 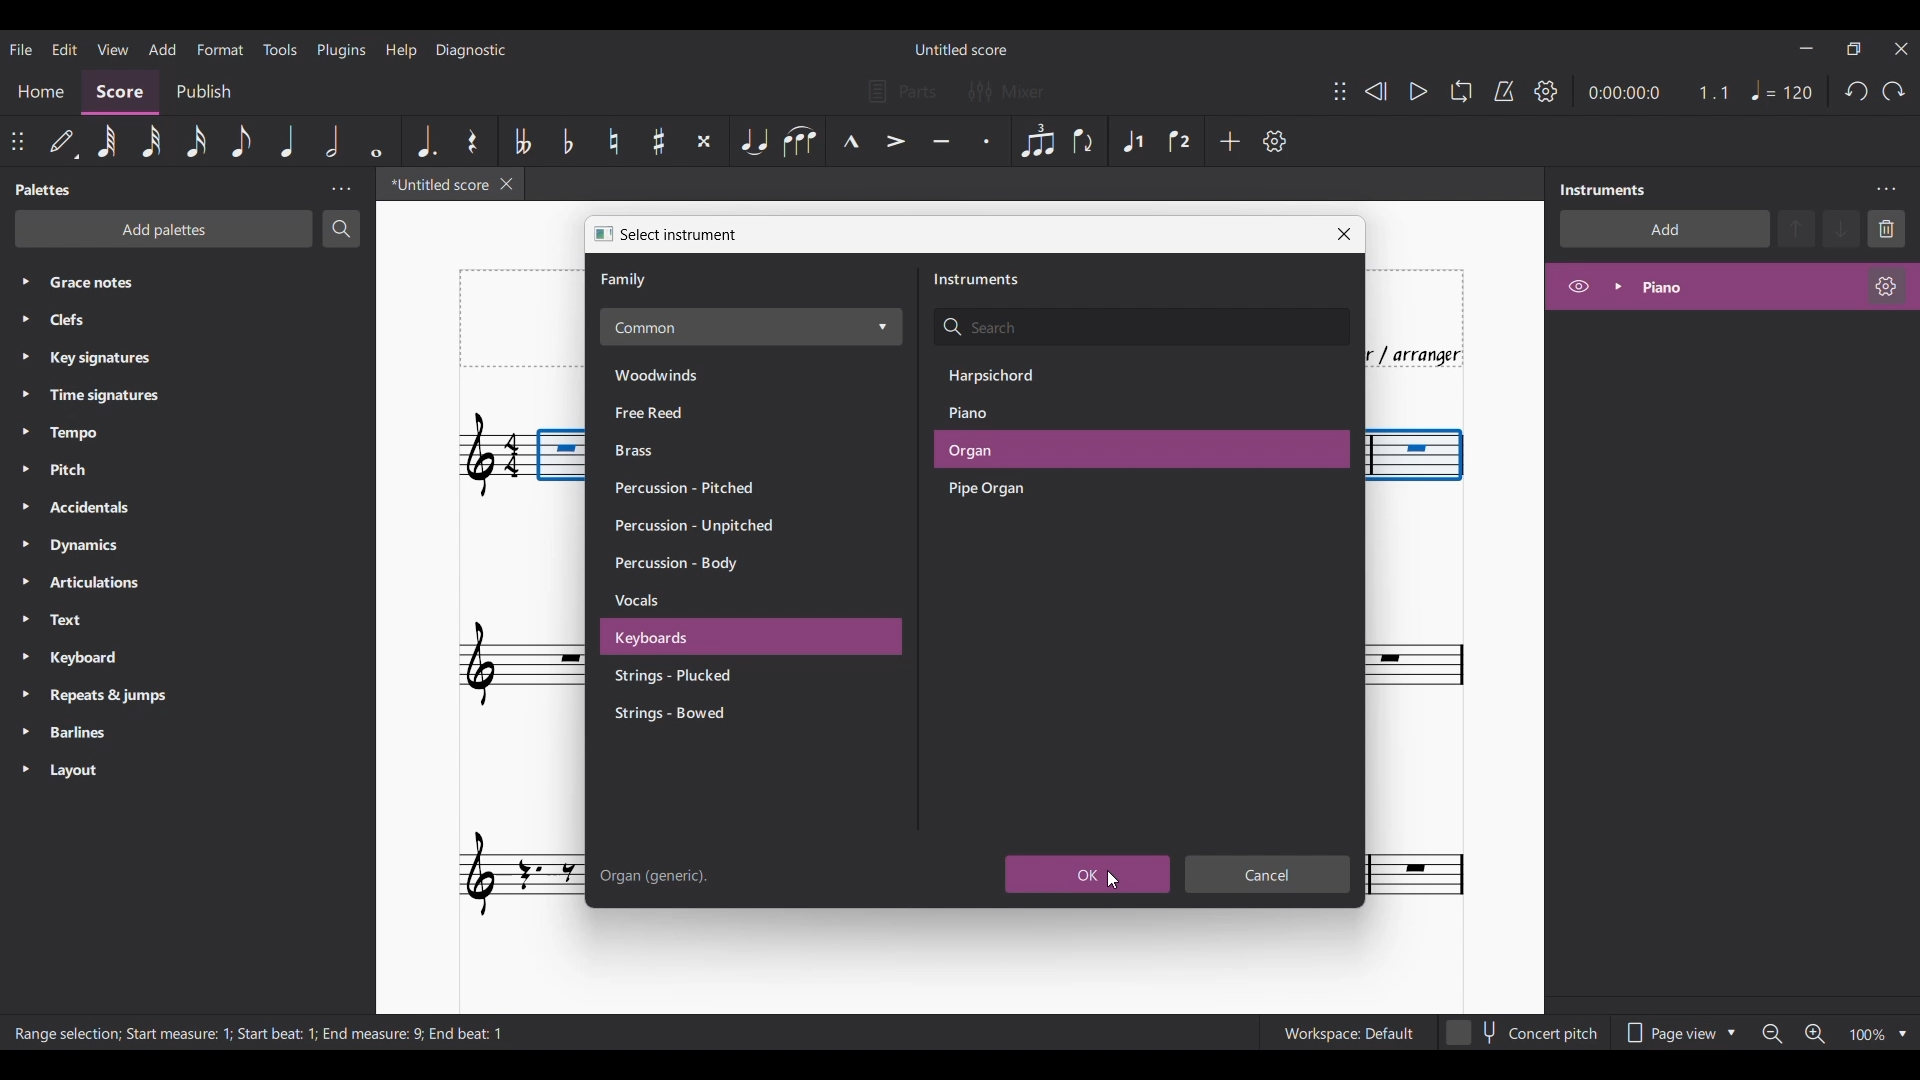 What do you see at coordinates (1893, 91) in the screenshot?
I see `Redo` at bounding box center [1893, 91].